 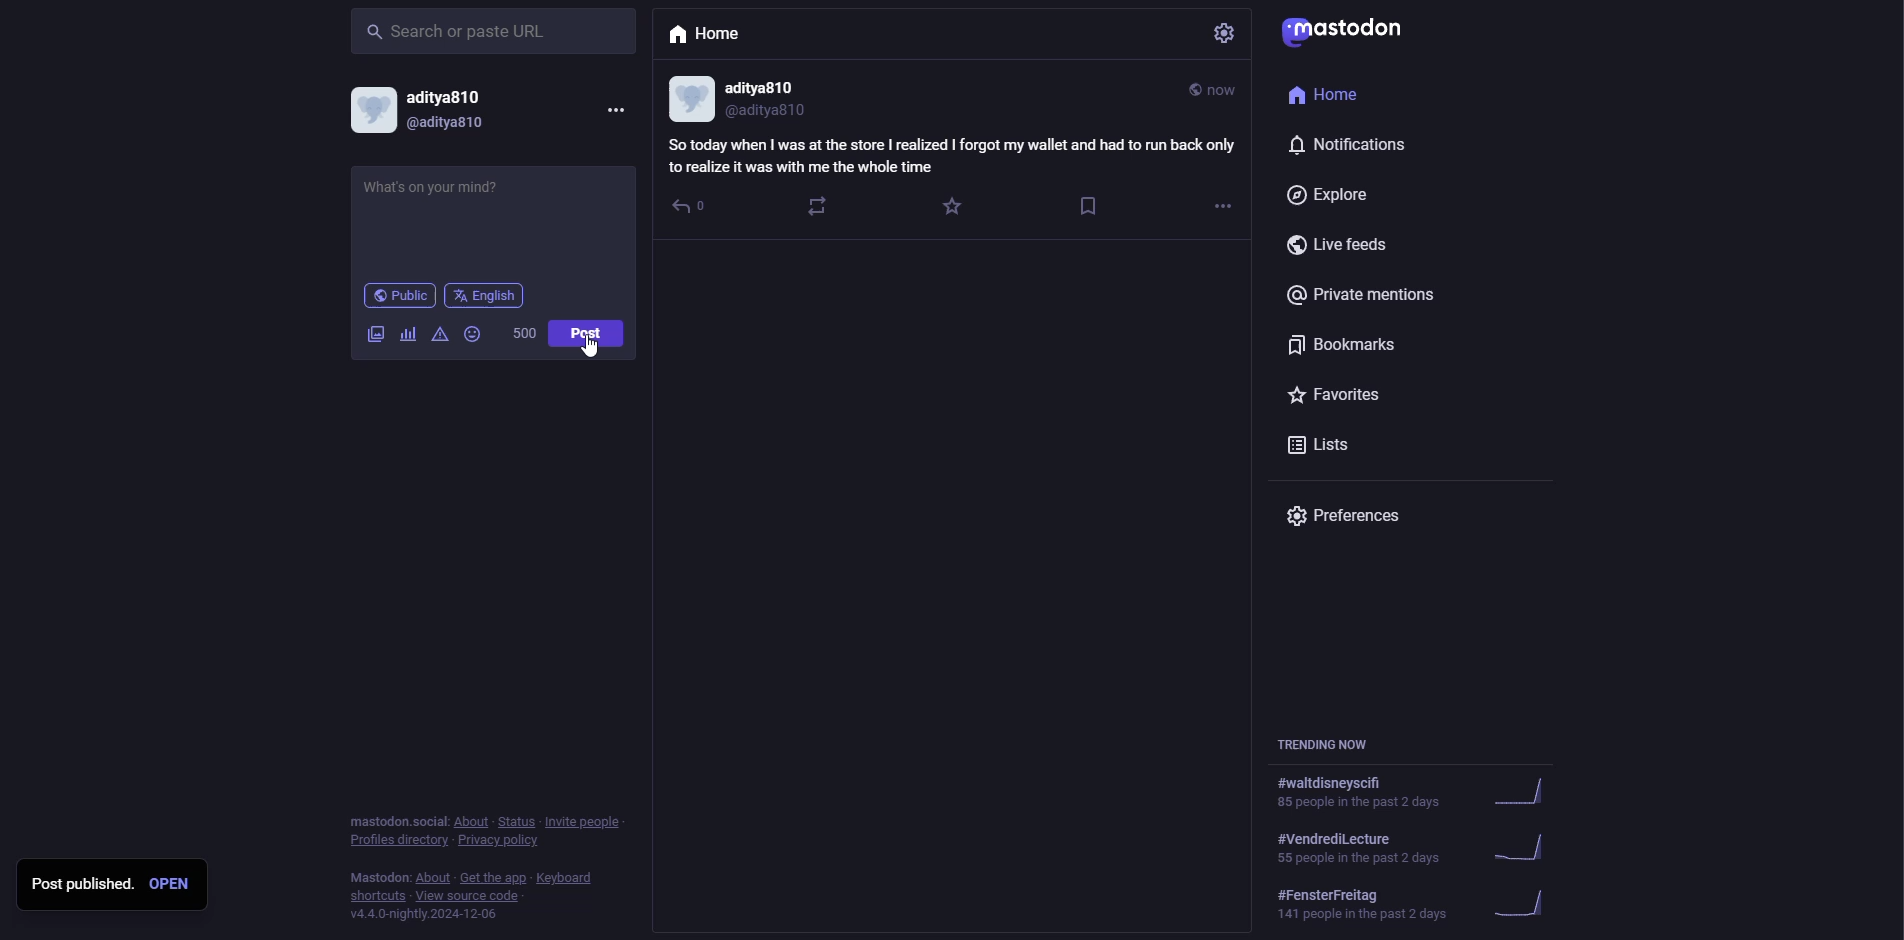 What do you see at coordinates (526, 332) in the screenshot?
I see `words remaining` at bounding box center [526, 332].